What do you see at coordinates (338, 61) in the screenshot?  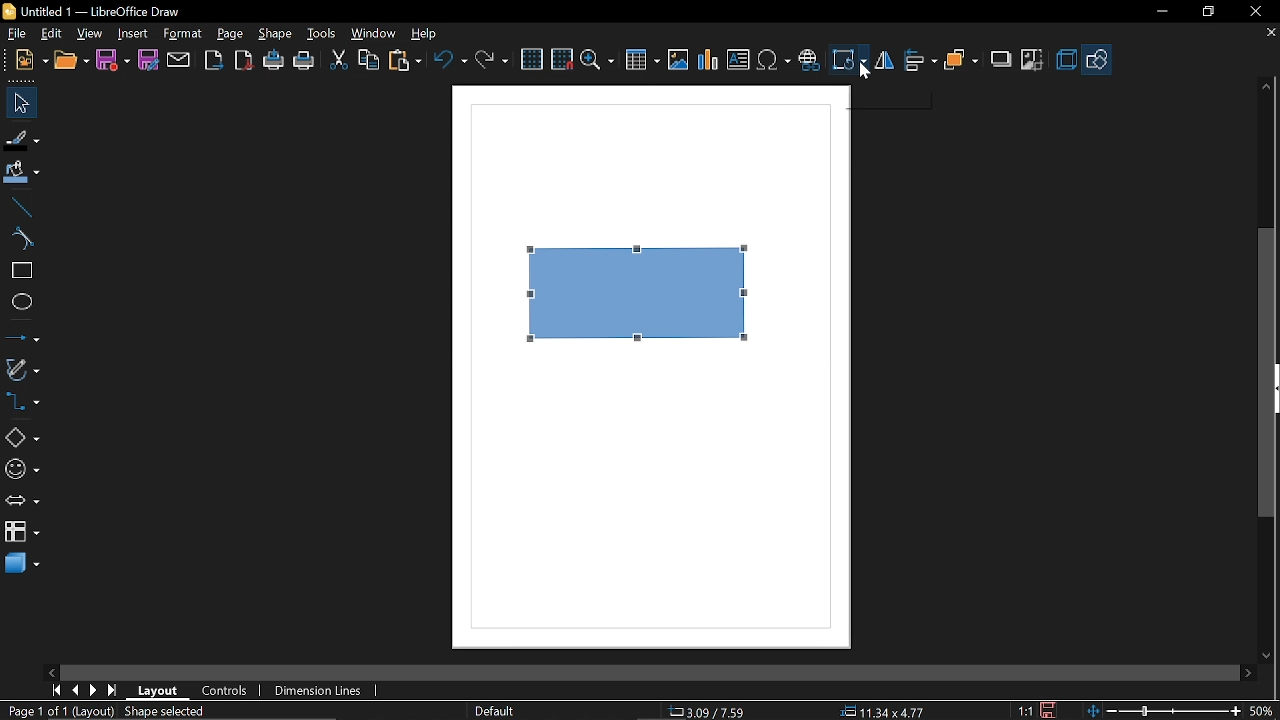 I see `Cut` at bounding box center [338, 61].